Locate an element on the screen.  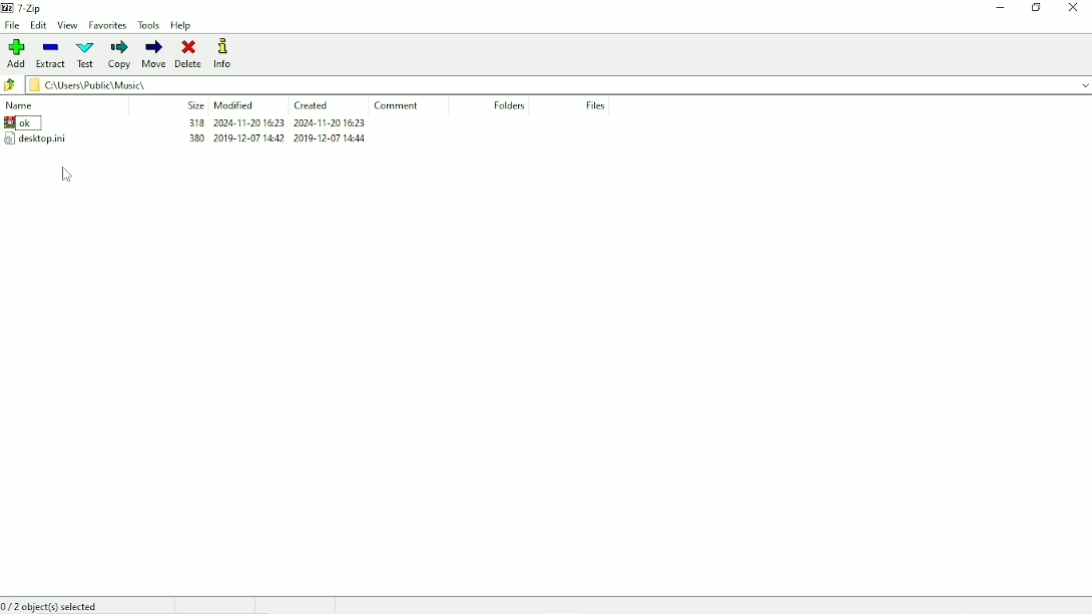
0/2 object(s) selected is located at coordinates (56, 606).